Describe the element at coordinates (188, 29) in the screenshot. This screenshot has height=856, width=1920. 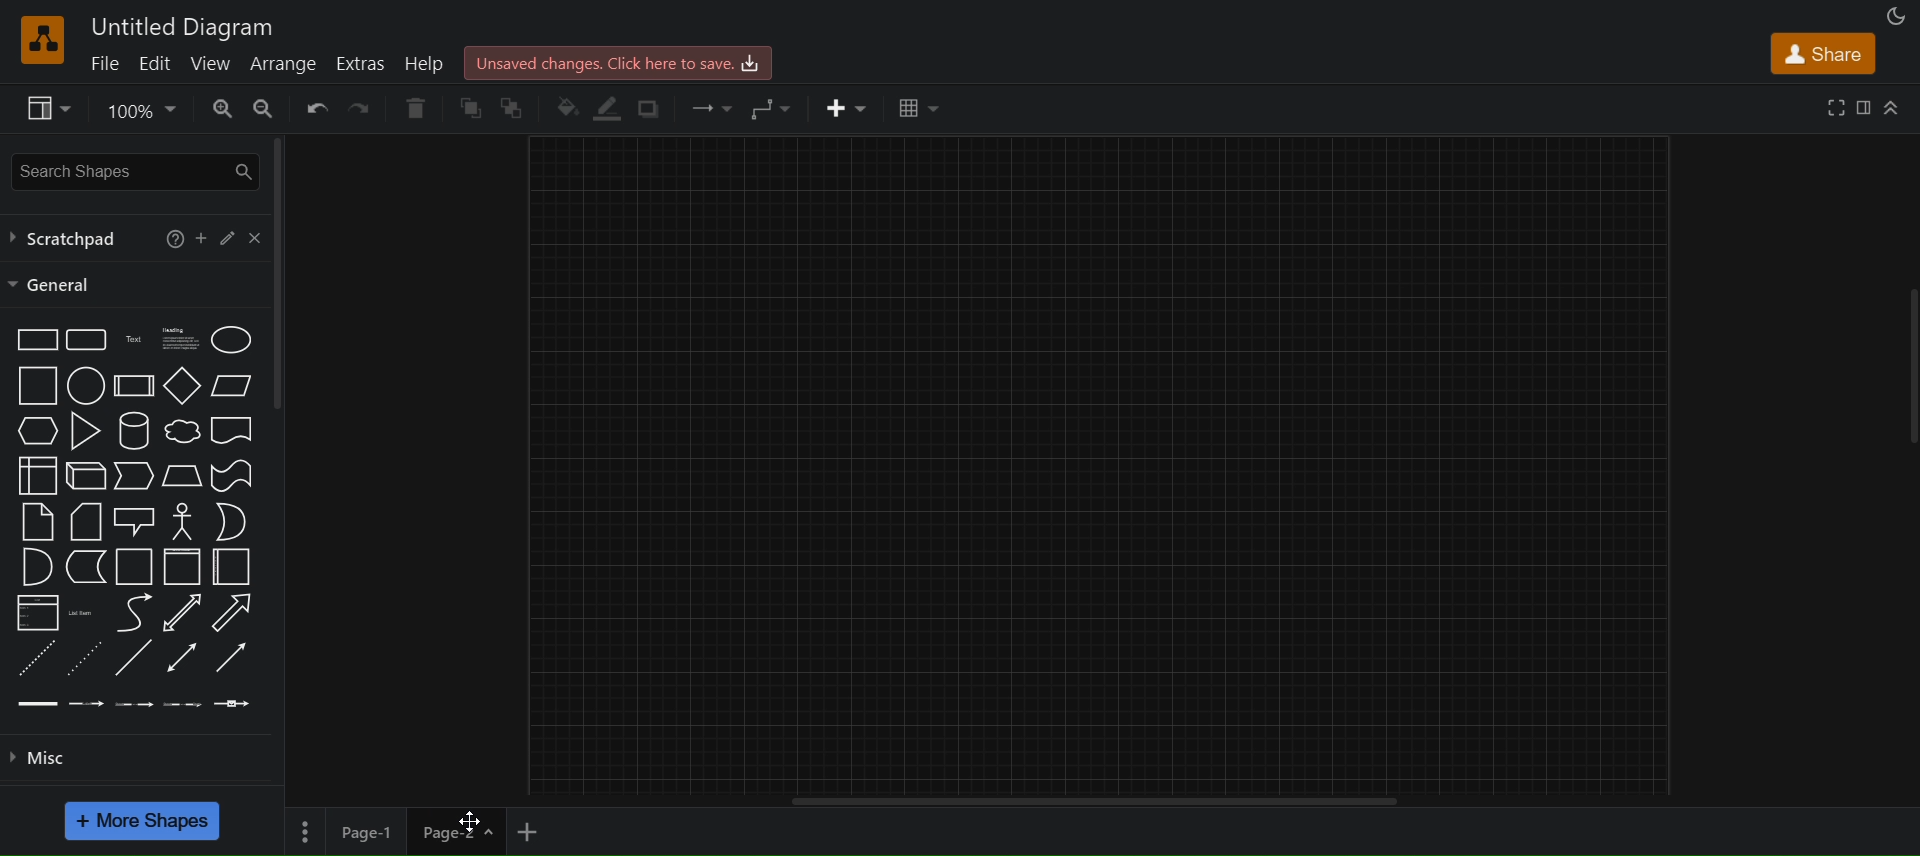
I see `utitled diagram` at that location.